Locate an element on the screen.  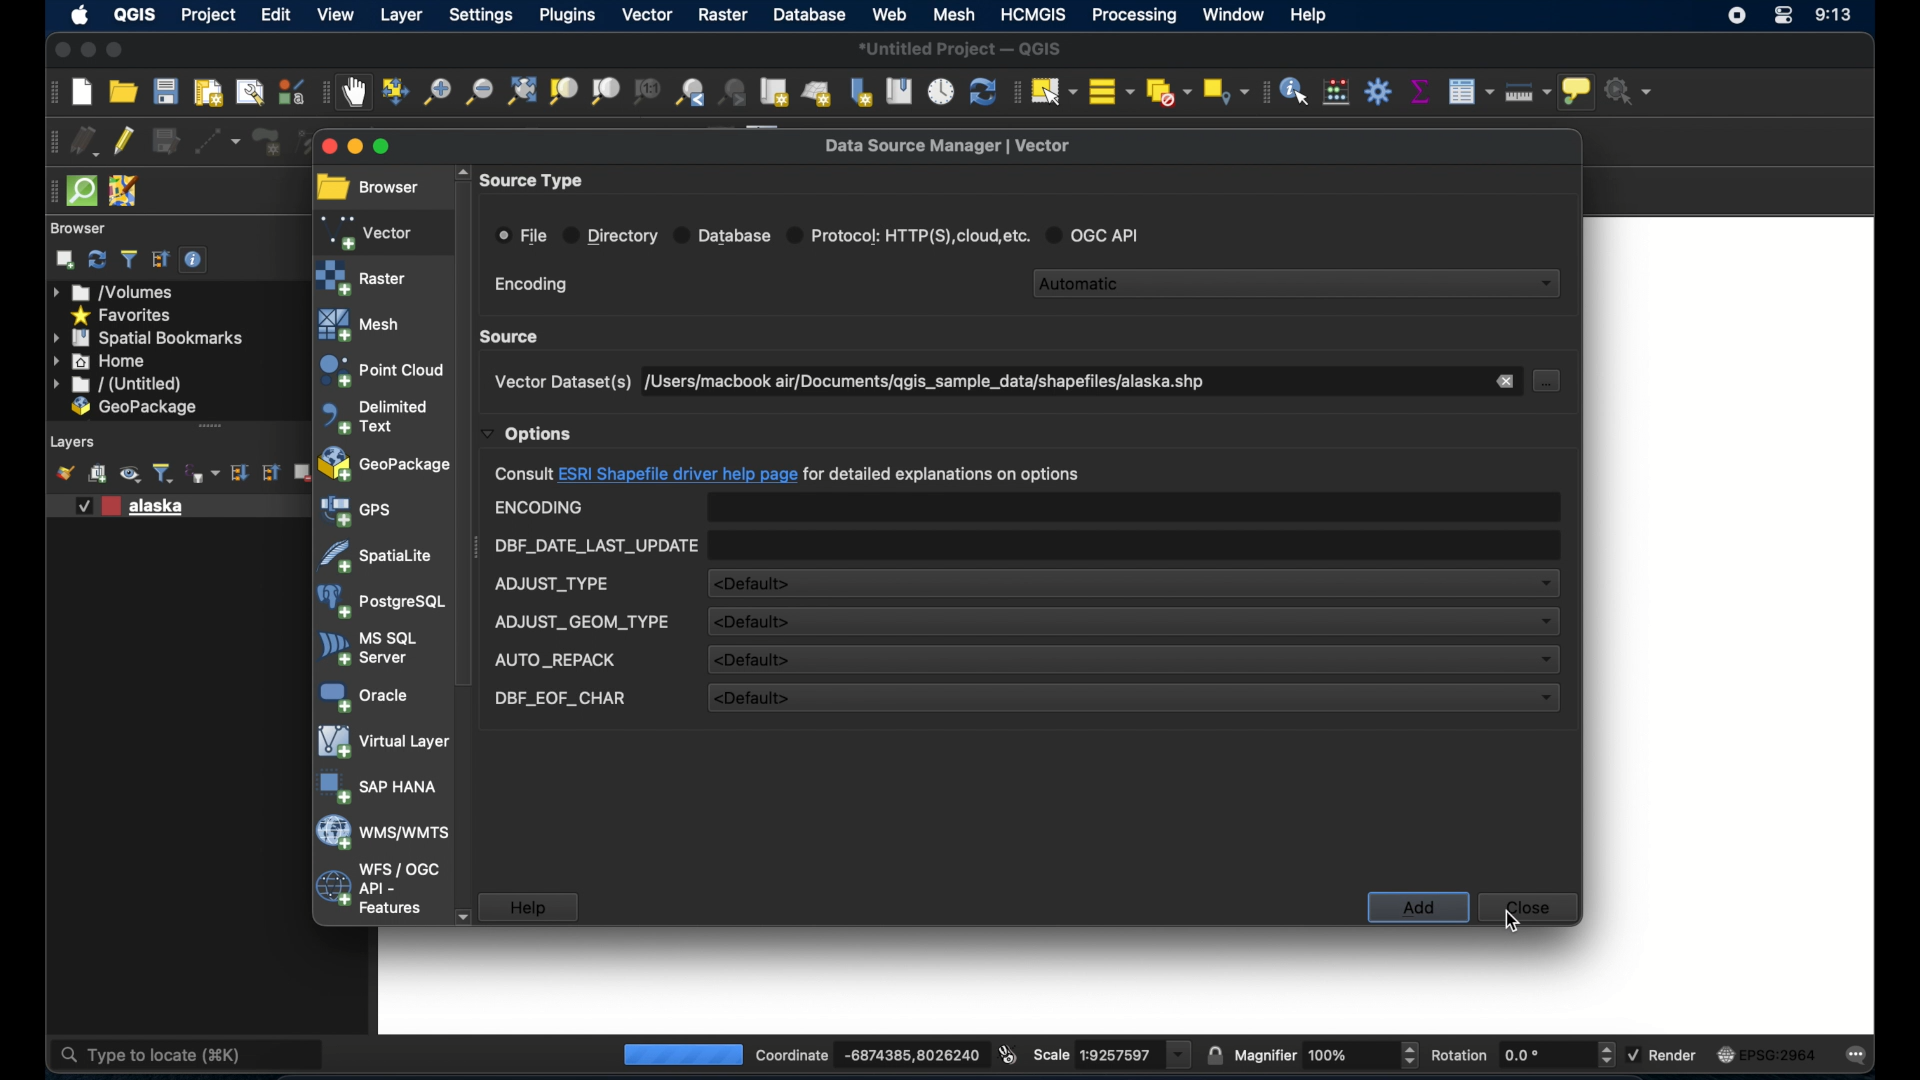
options dropdown is located at coordinates (528, 434).